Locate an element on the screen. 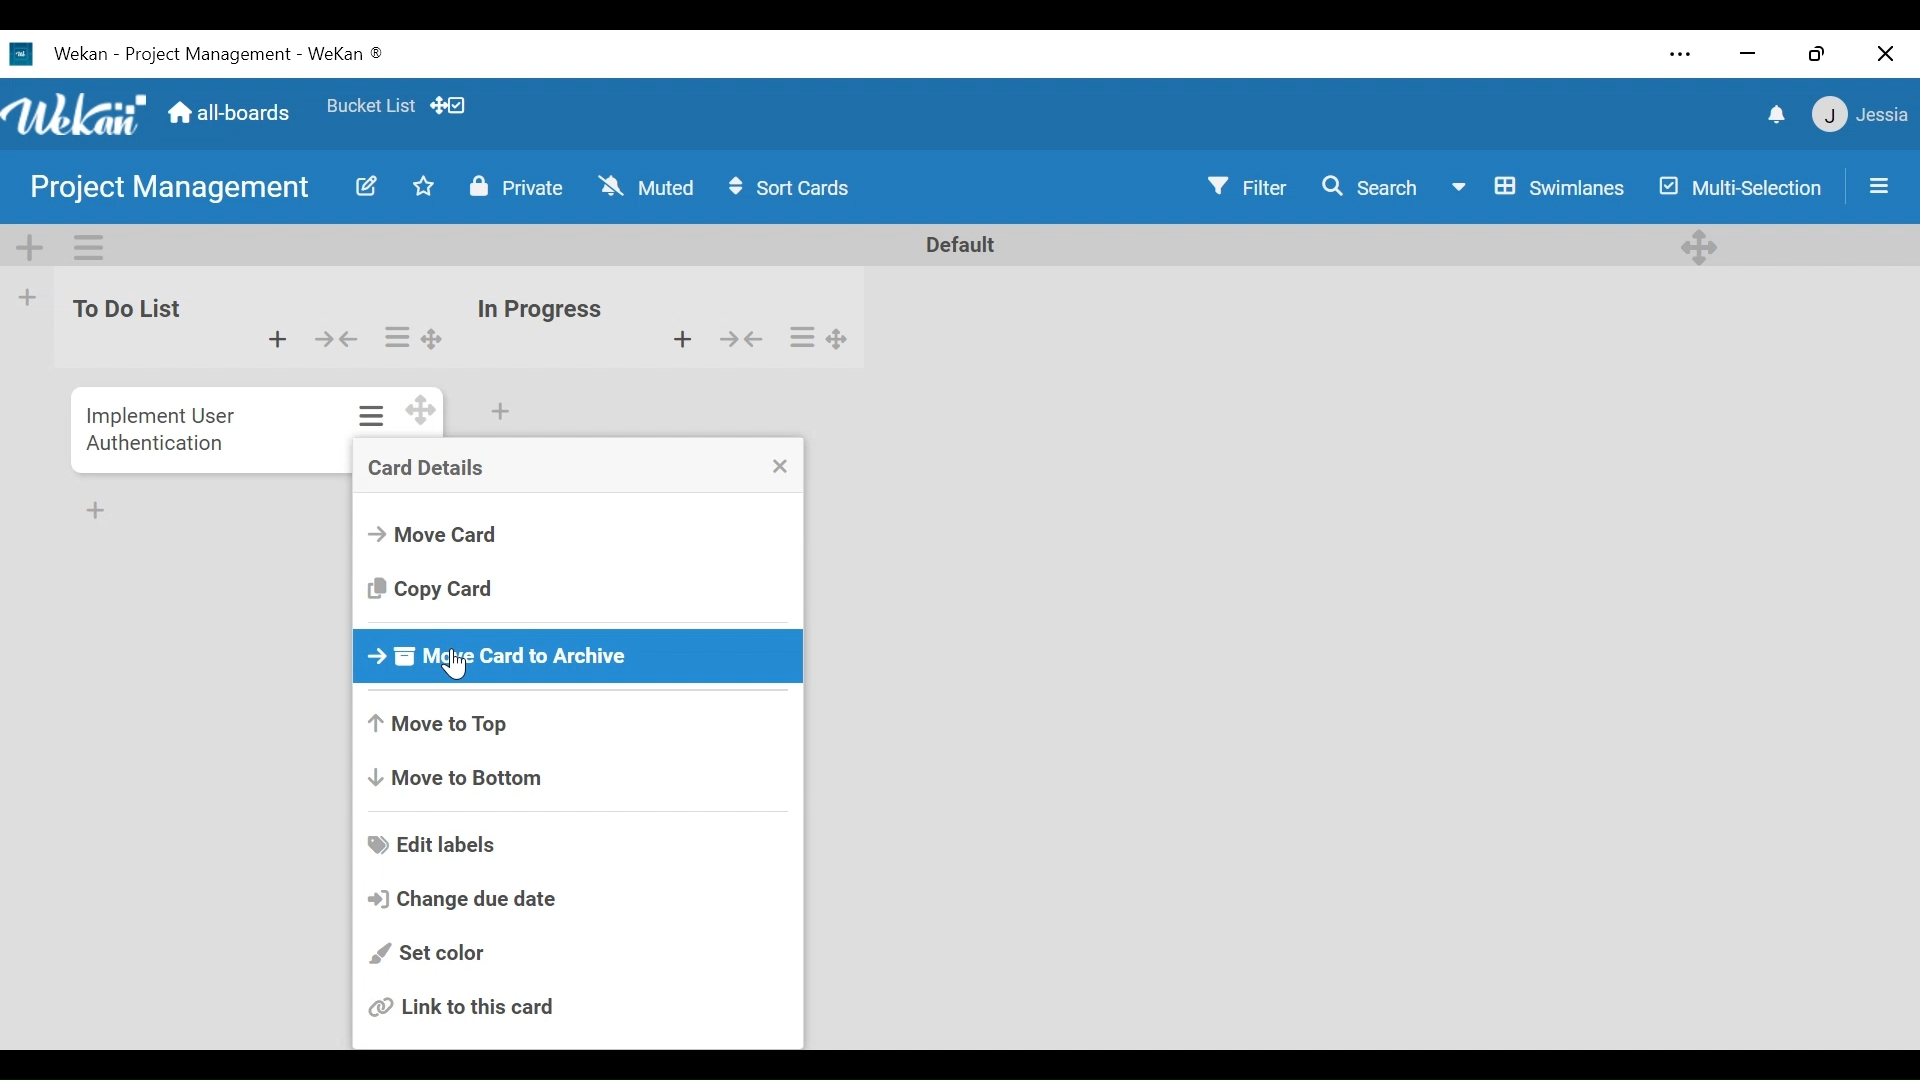  Edit Labels is located at coordinates (434, 845).